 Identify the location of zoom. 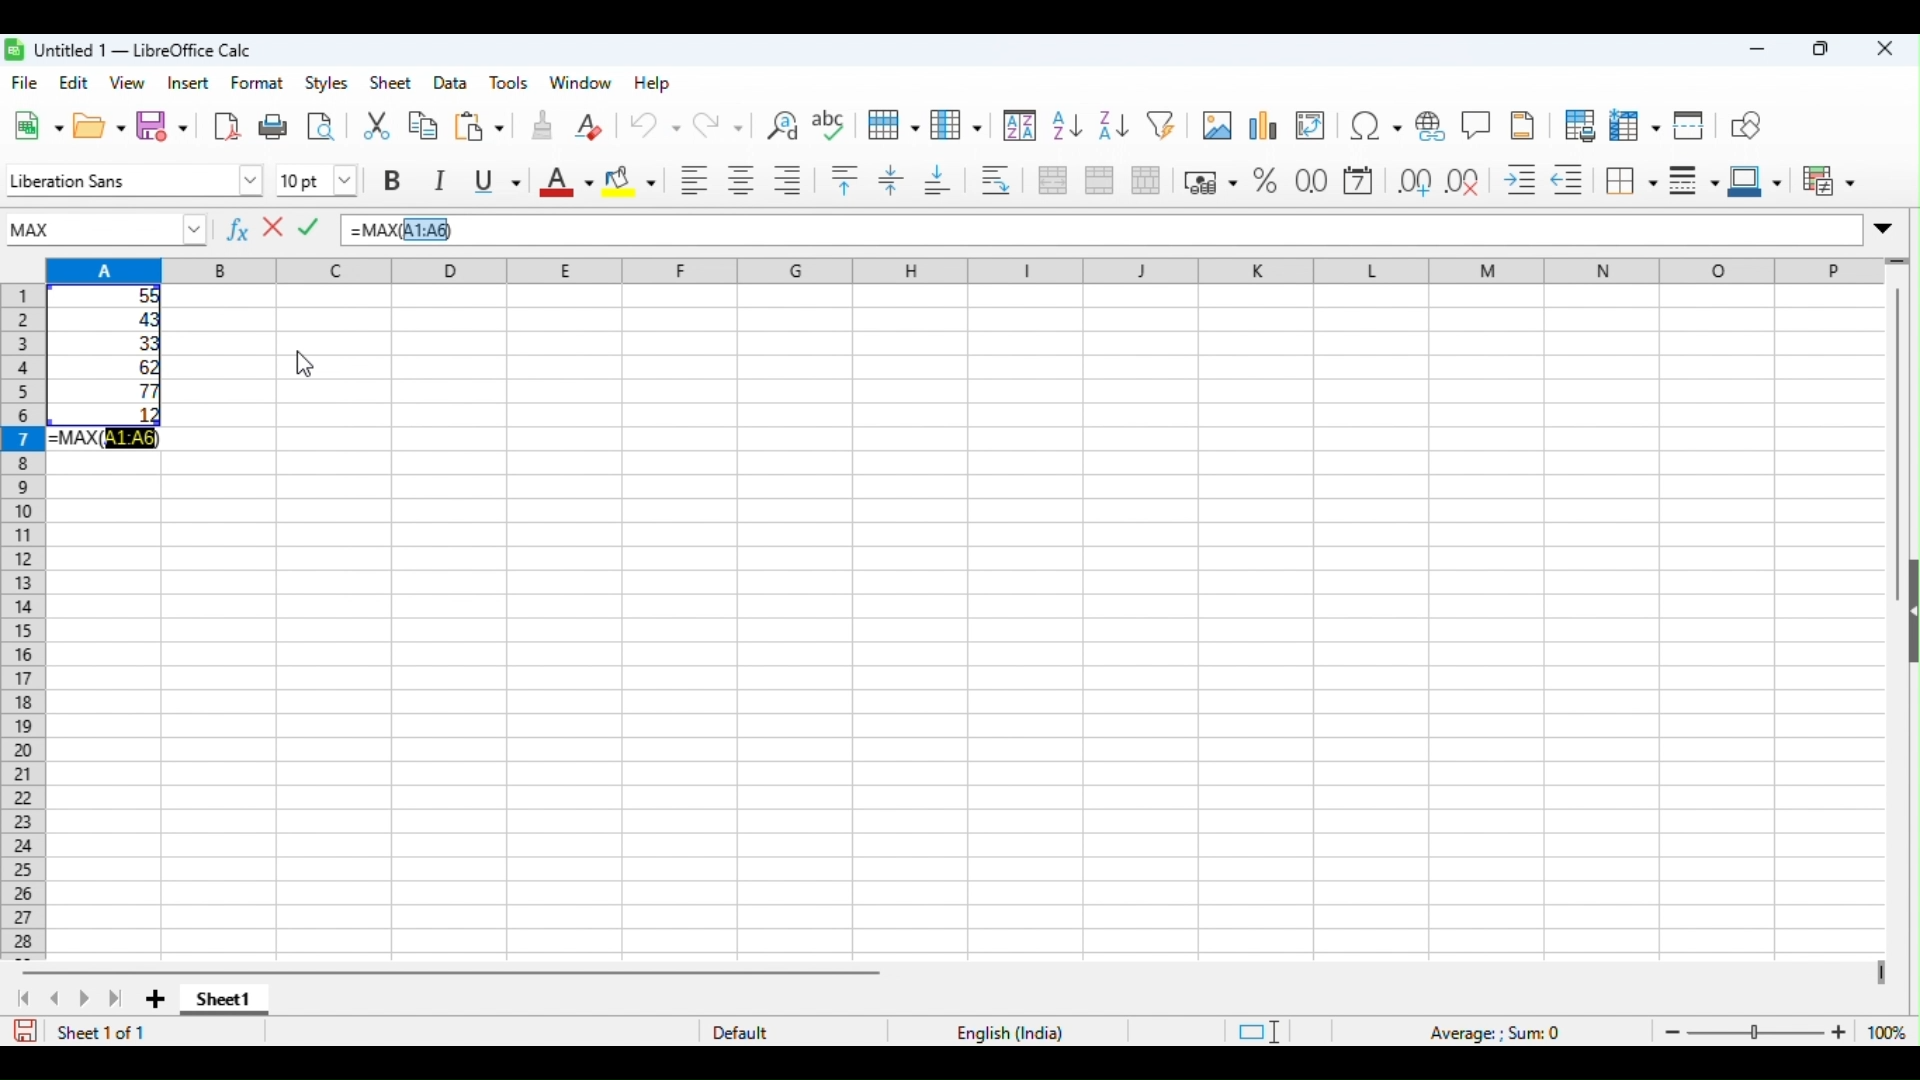
(1780, 1031).